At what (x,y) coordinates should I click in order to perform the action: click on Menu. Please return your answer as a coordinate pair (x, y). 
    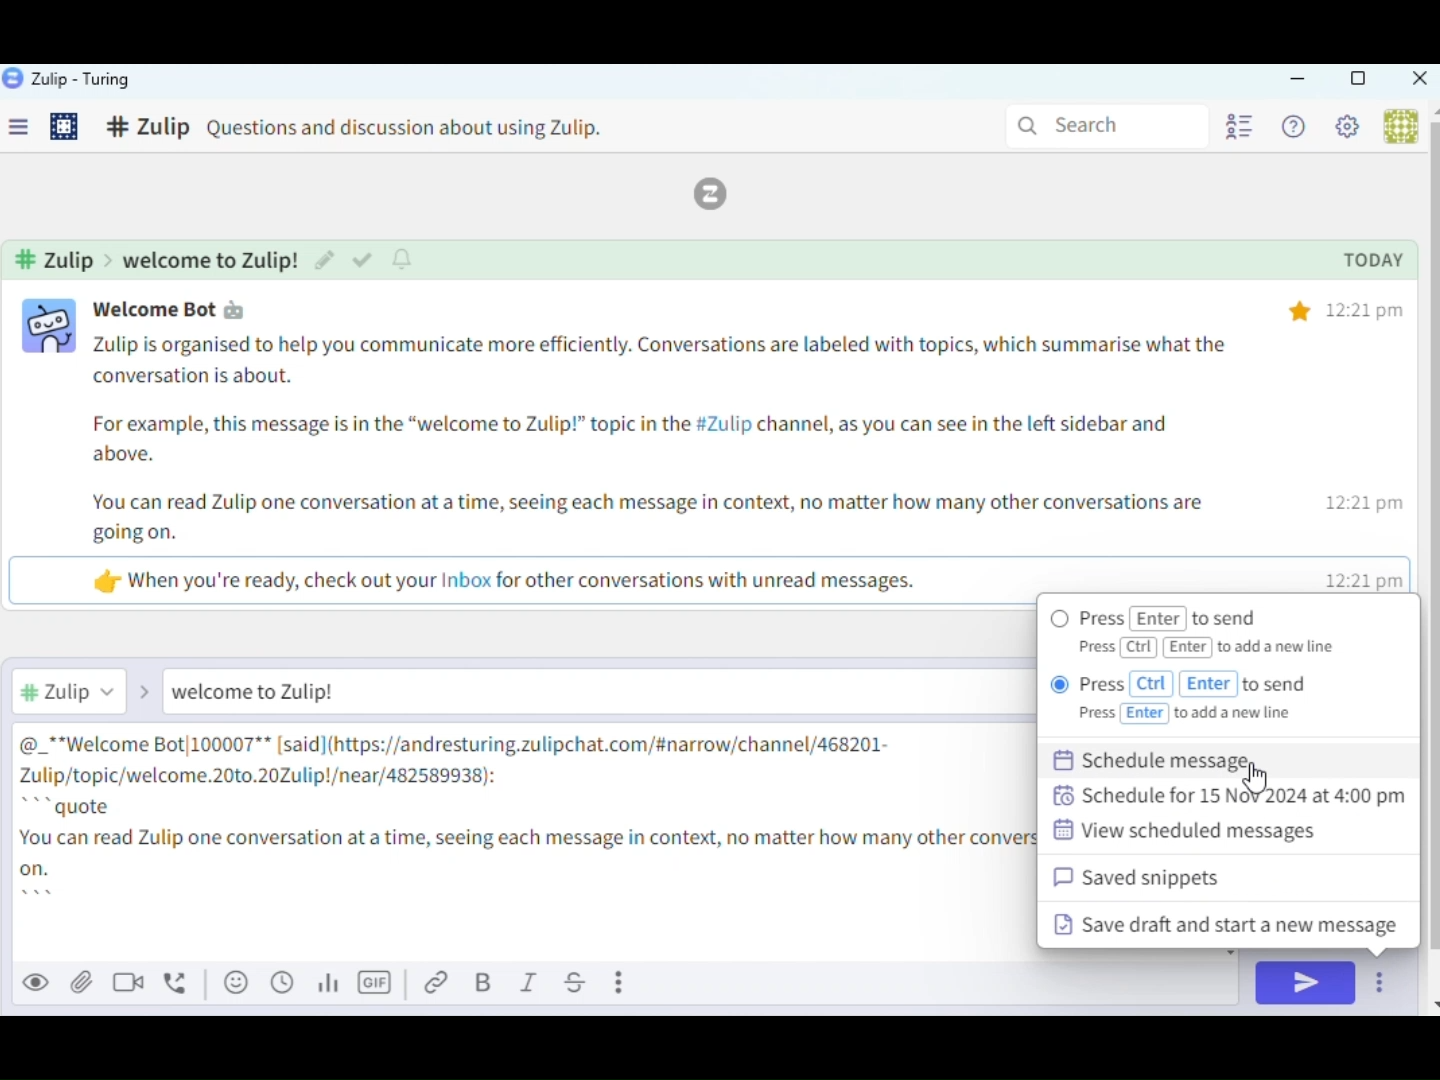
    Looking at the image, I should click on (26, 131).